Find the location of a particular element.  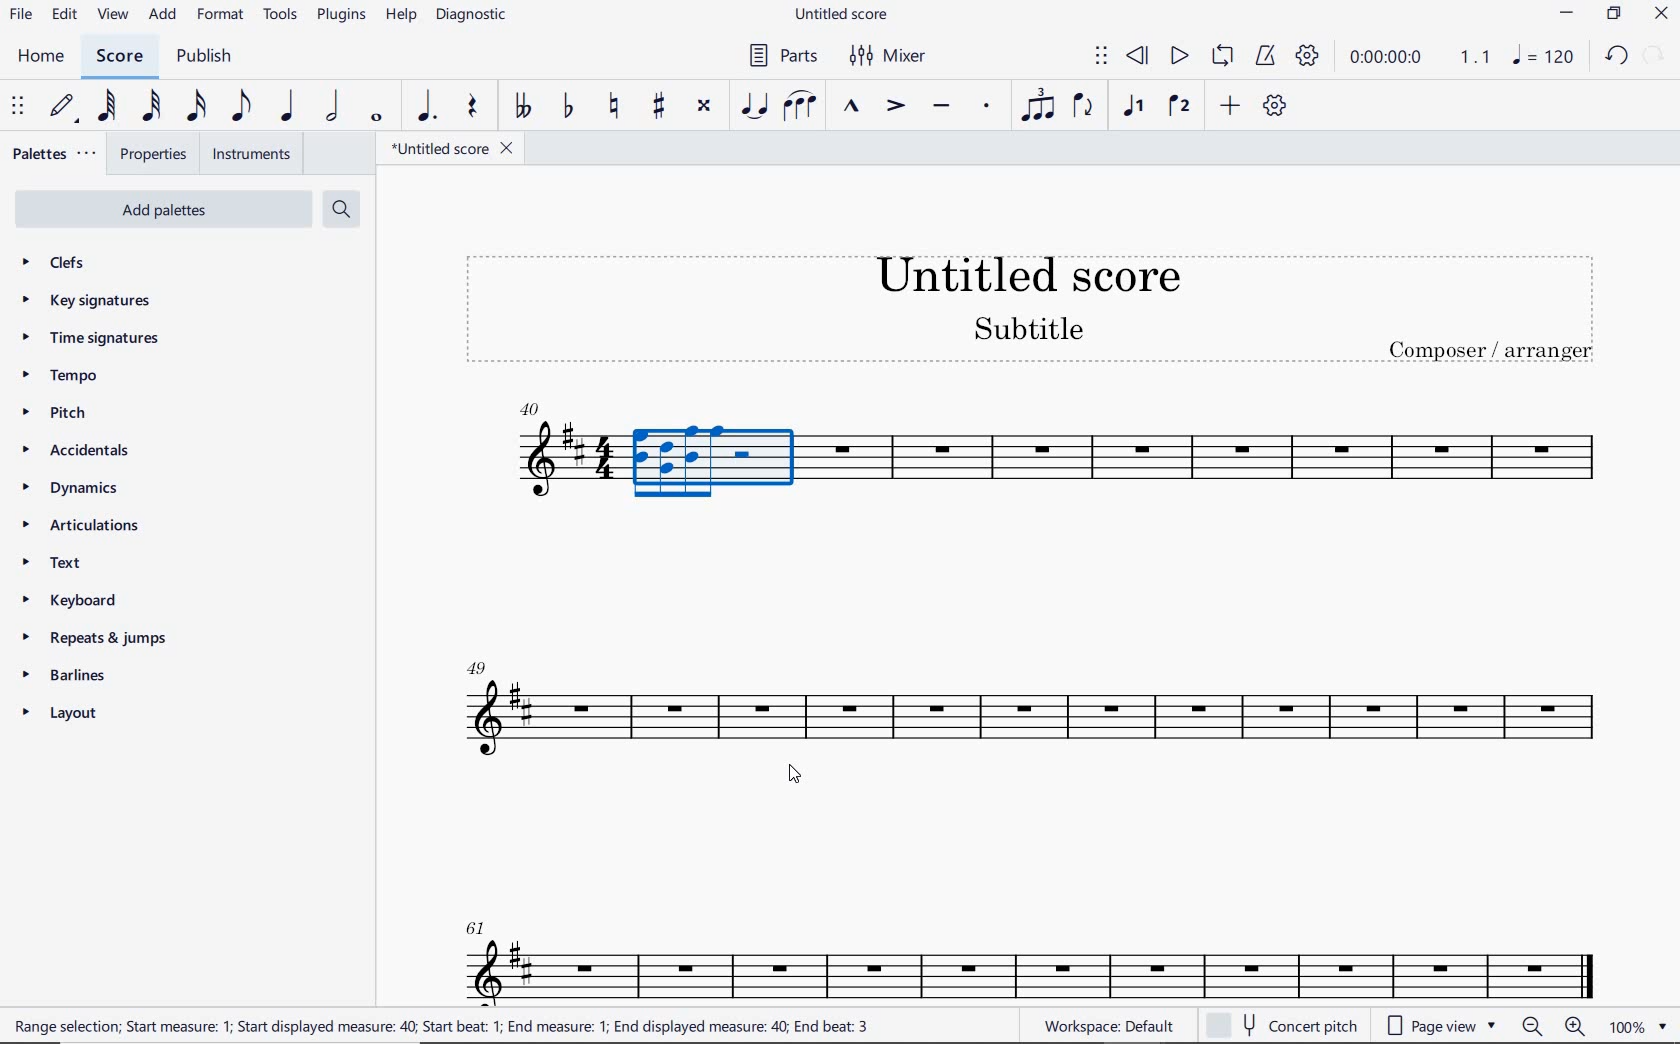

INSTRUMENT: TENOR SAXOPHONE is located at coordinates (1031, 946).